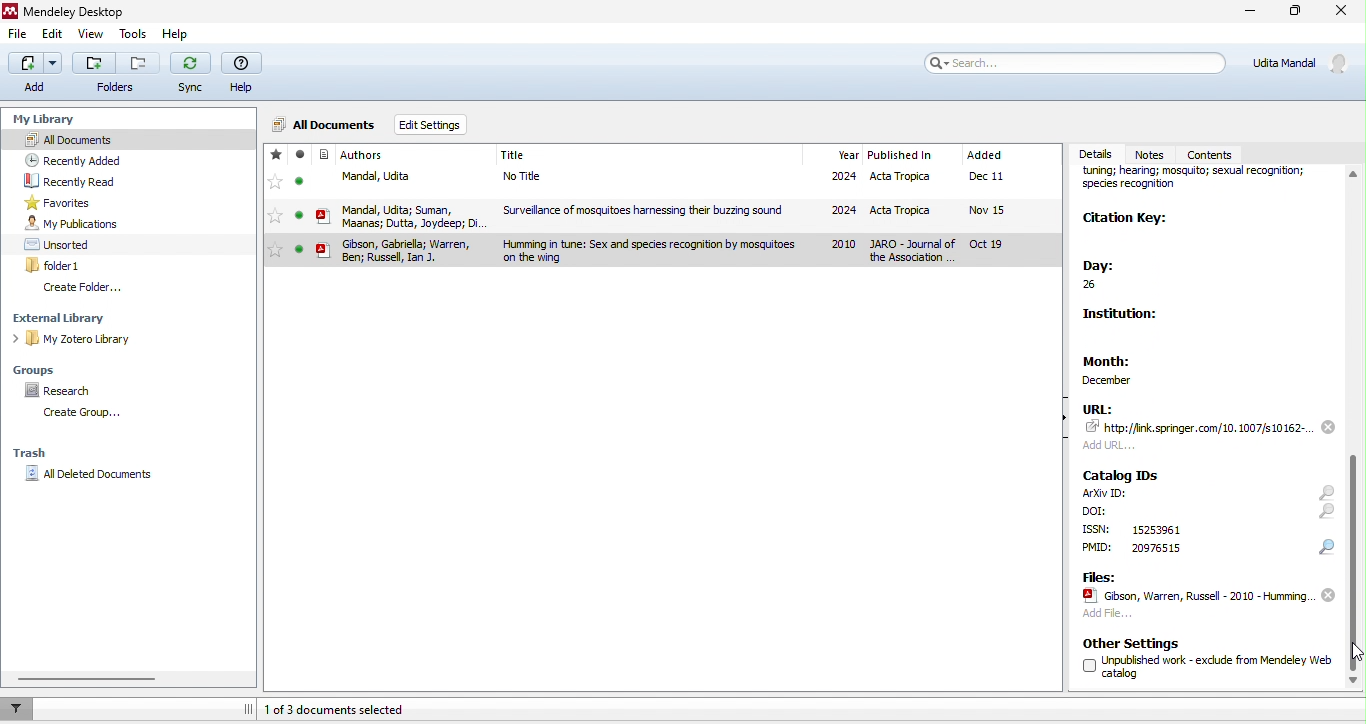  I want to click on file, so click(699, 214).